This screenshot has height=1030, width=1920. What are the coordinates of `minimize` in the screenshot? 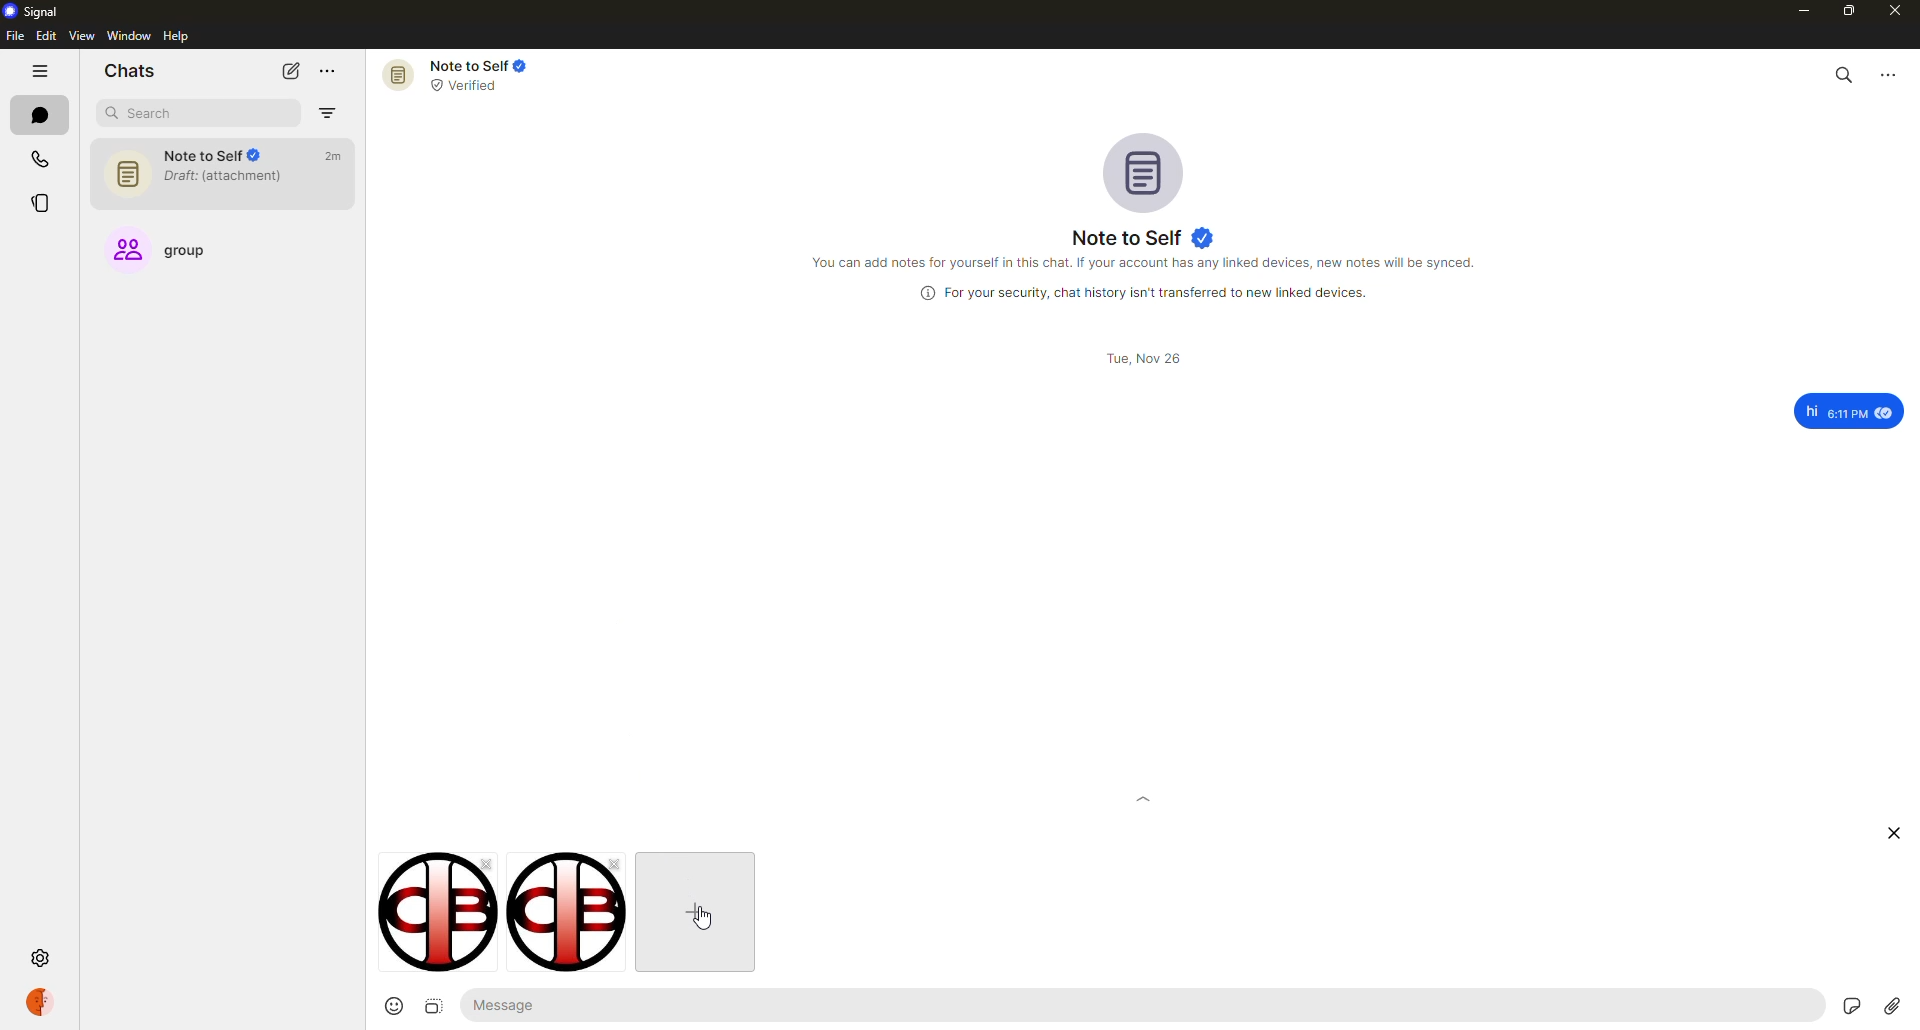 It's located at (1795, 11).